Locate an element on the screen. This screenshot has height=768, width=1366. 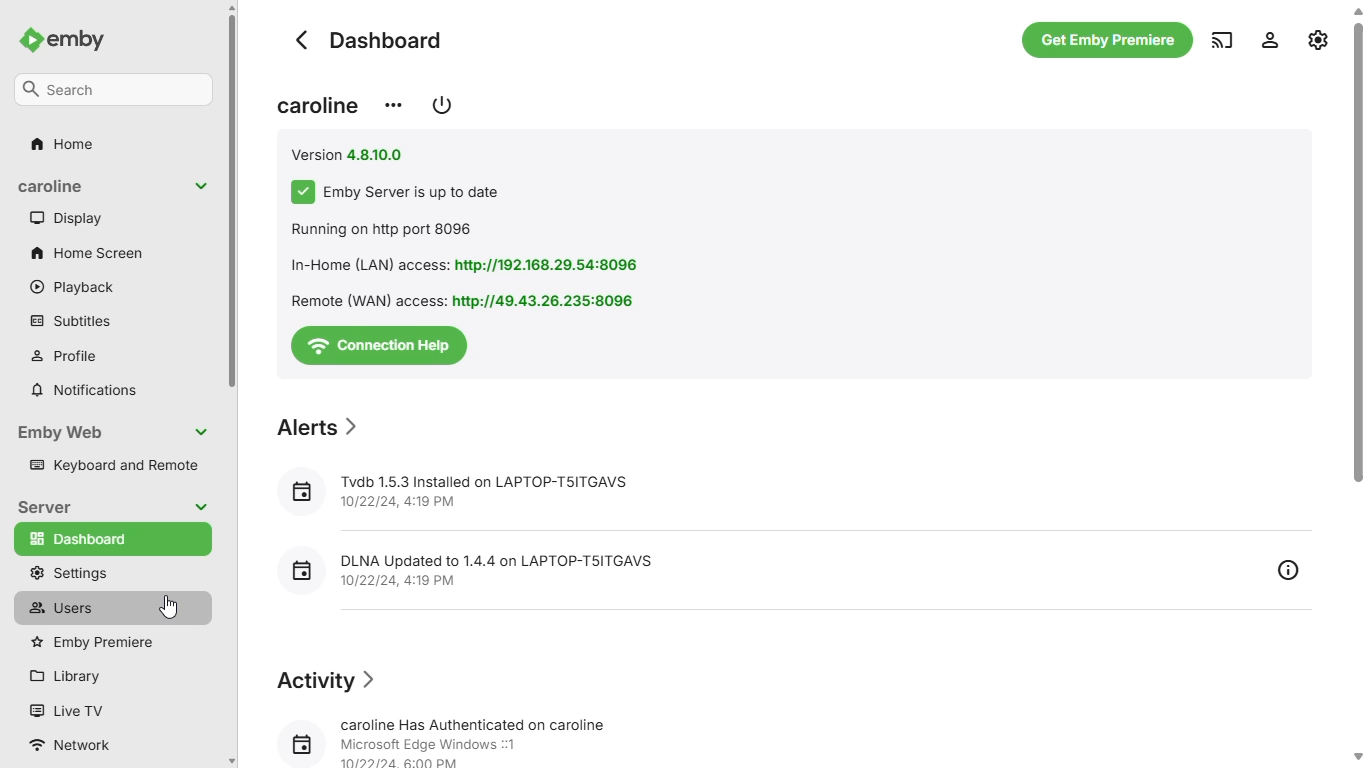
search bar is located at coordinates (114, 91).